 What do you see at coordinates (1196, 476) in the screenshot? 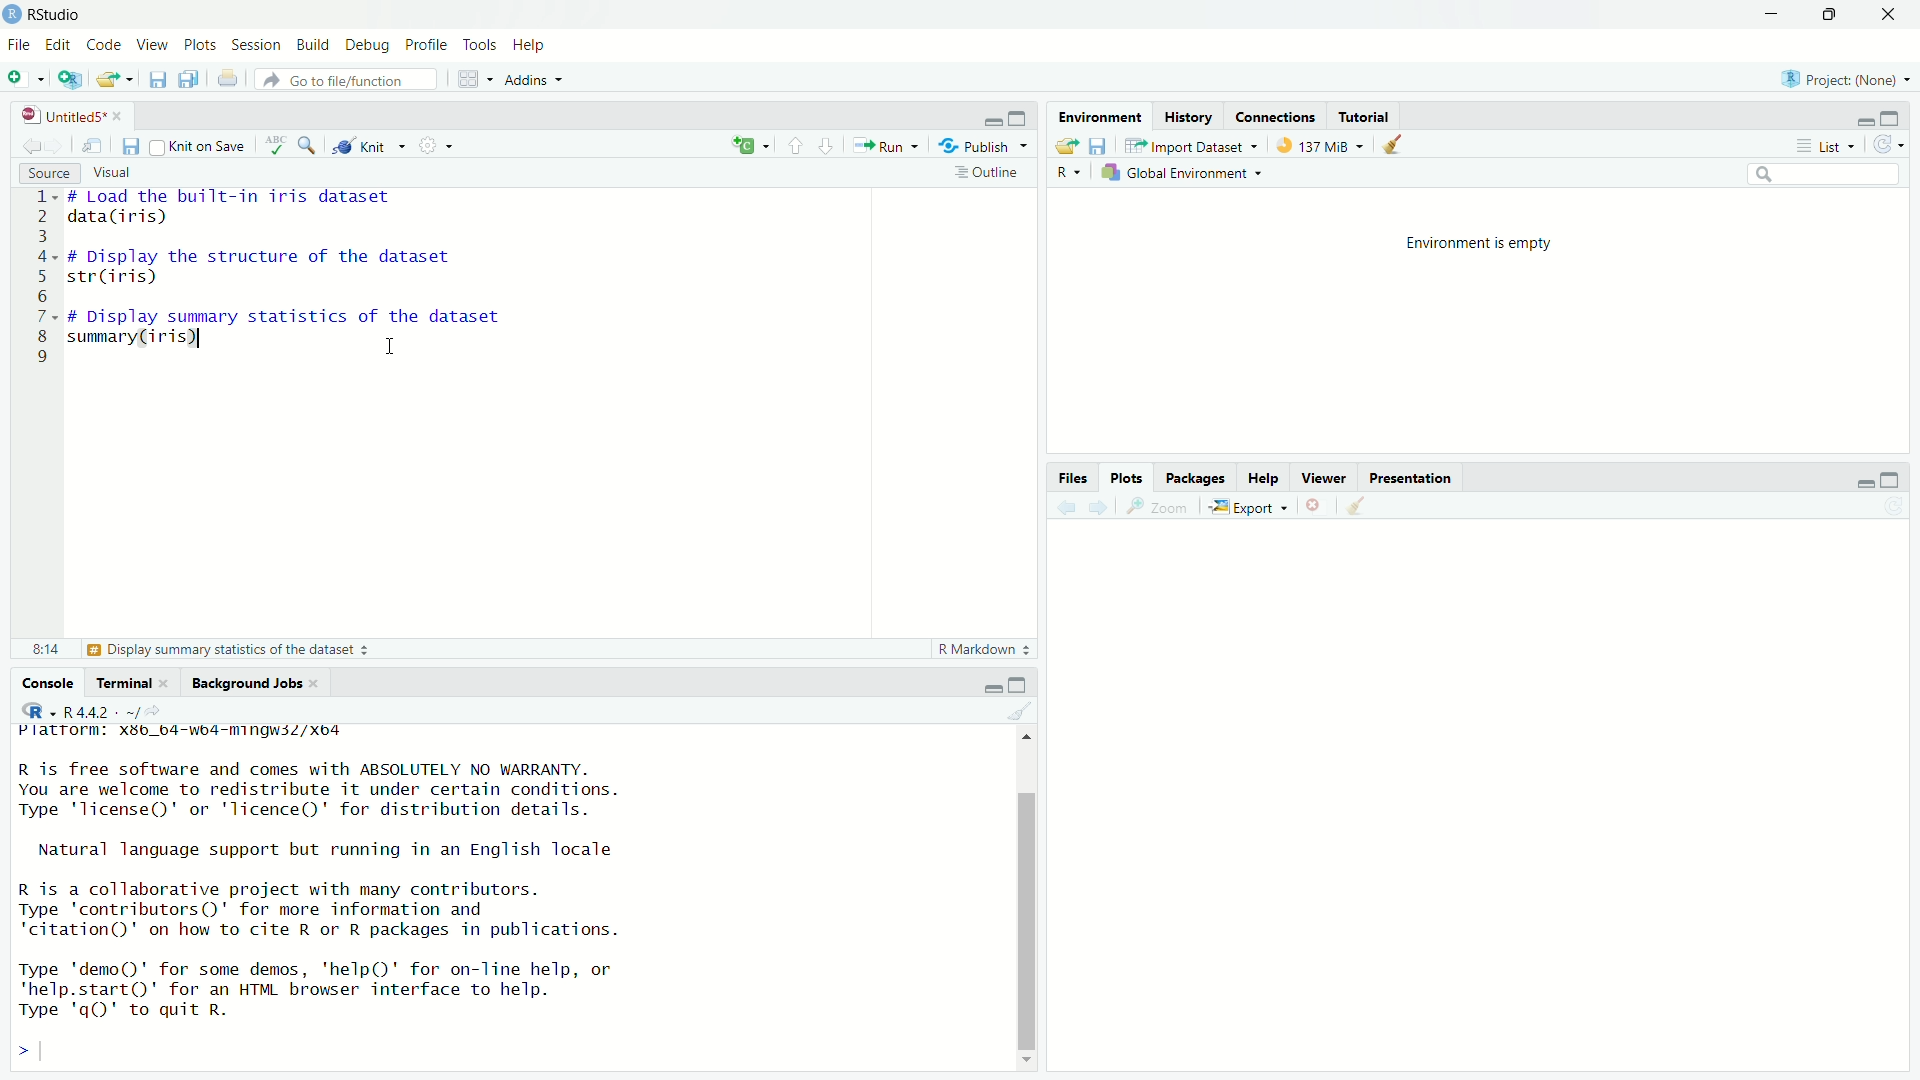
I see `Packages` at bounding box center [1196, 476].